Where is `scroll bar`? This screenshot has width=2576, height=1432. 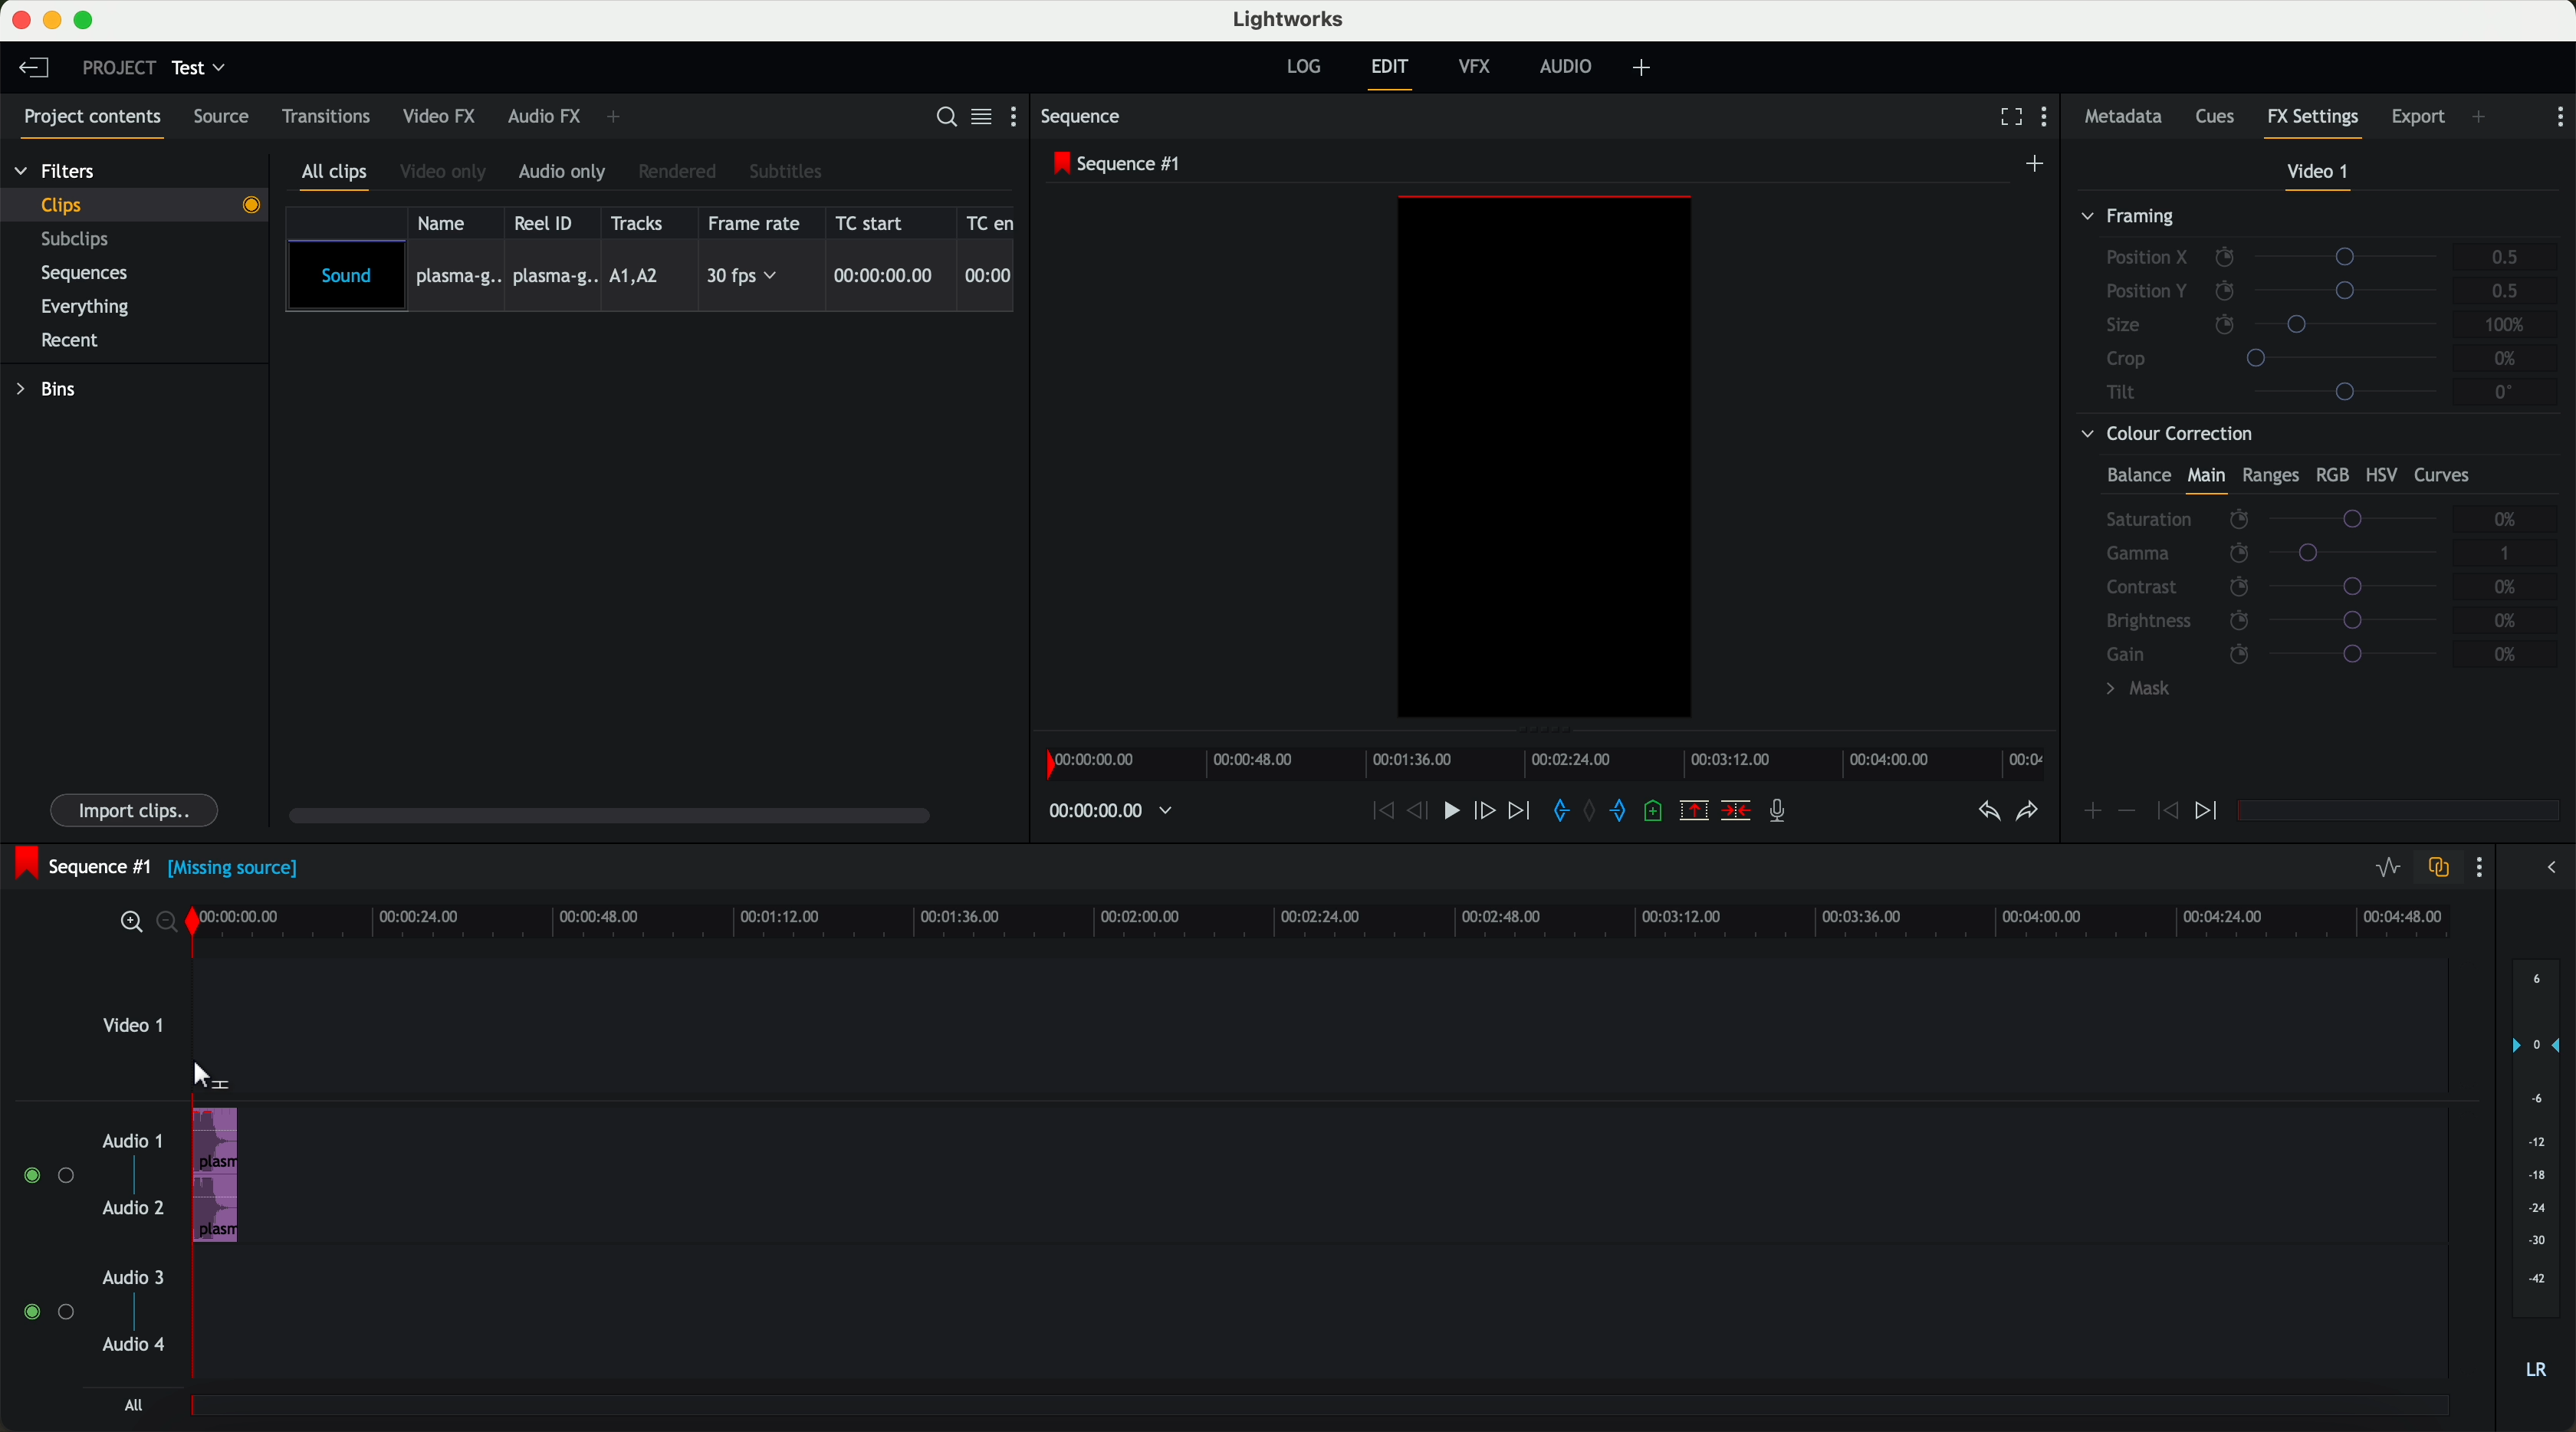 scroll bar is located at coordinates (620, 818).